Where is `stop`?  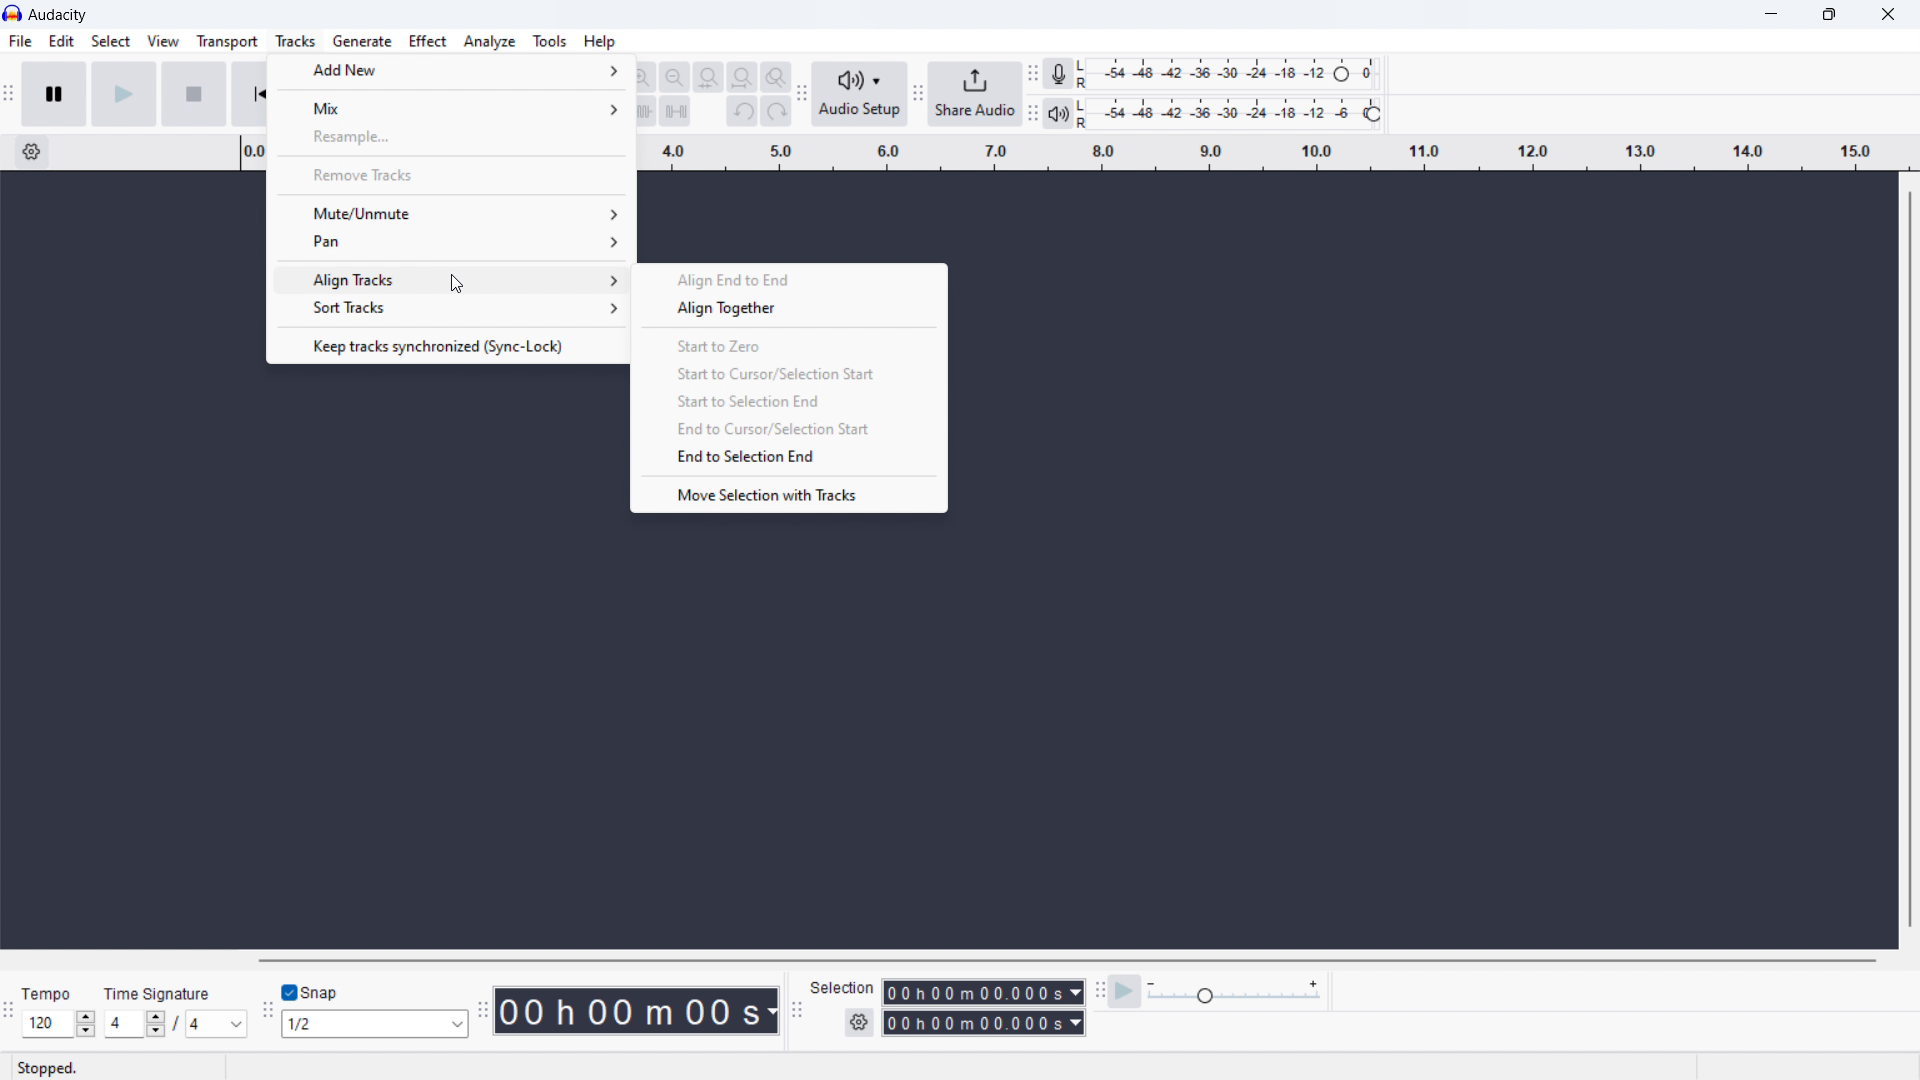
stop is located at coordinates (193, 93).